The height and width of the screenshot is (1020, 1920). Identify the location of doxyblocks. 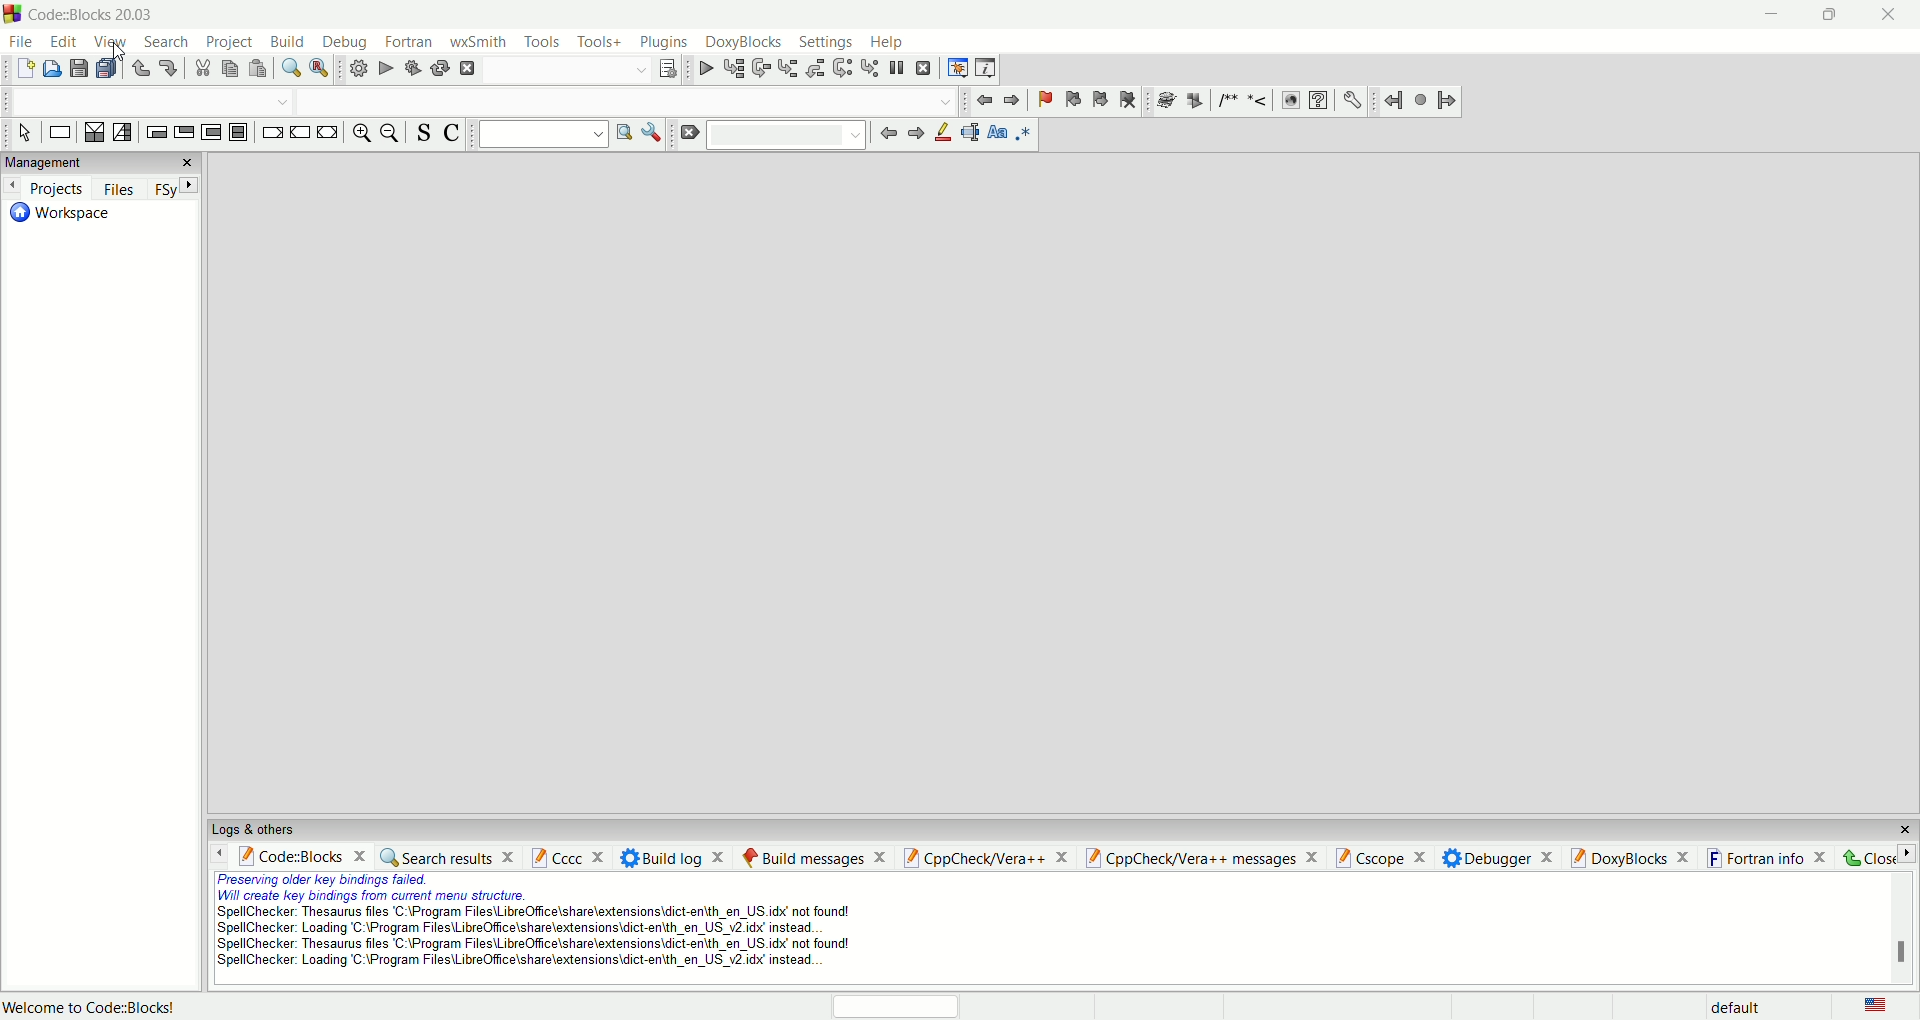
(744, 42).